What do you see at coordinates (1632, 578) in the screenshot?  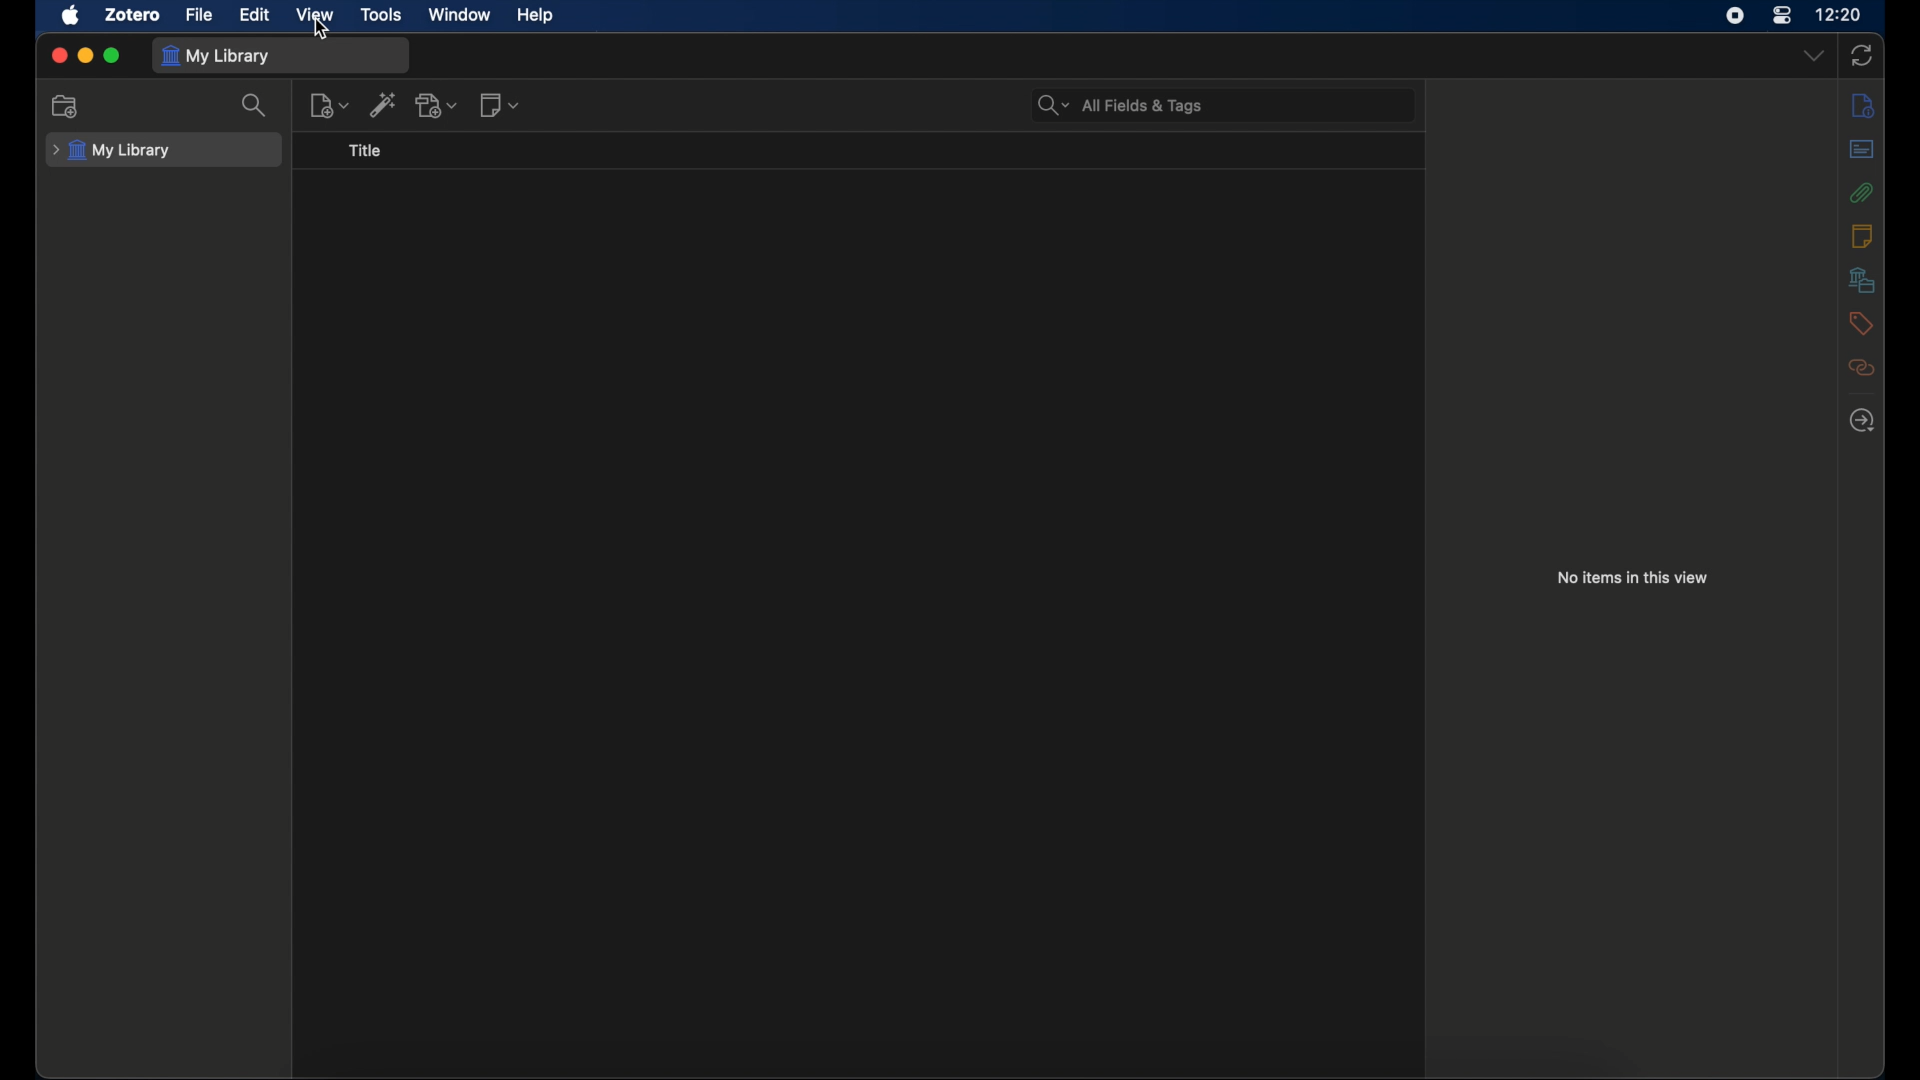 I see `no items in this view` at bounding box center [1632, 578].